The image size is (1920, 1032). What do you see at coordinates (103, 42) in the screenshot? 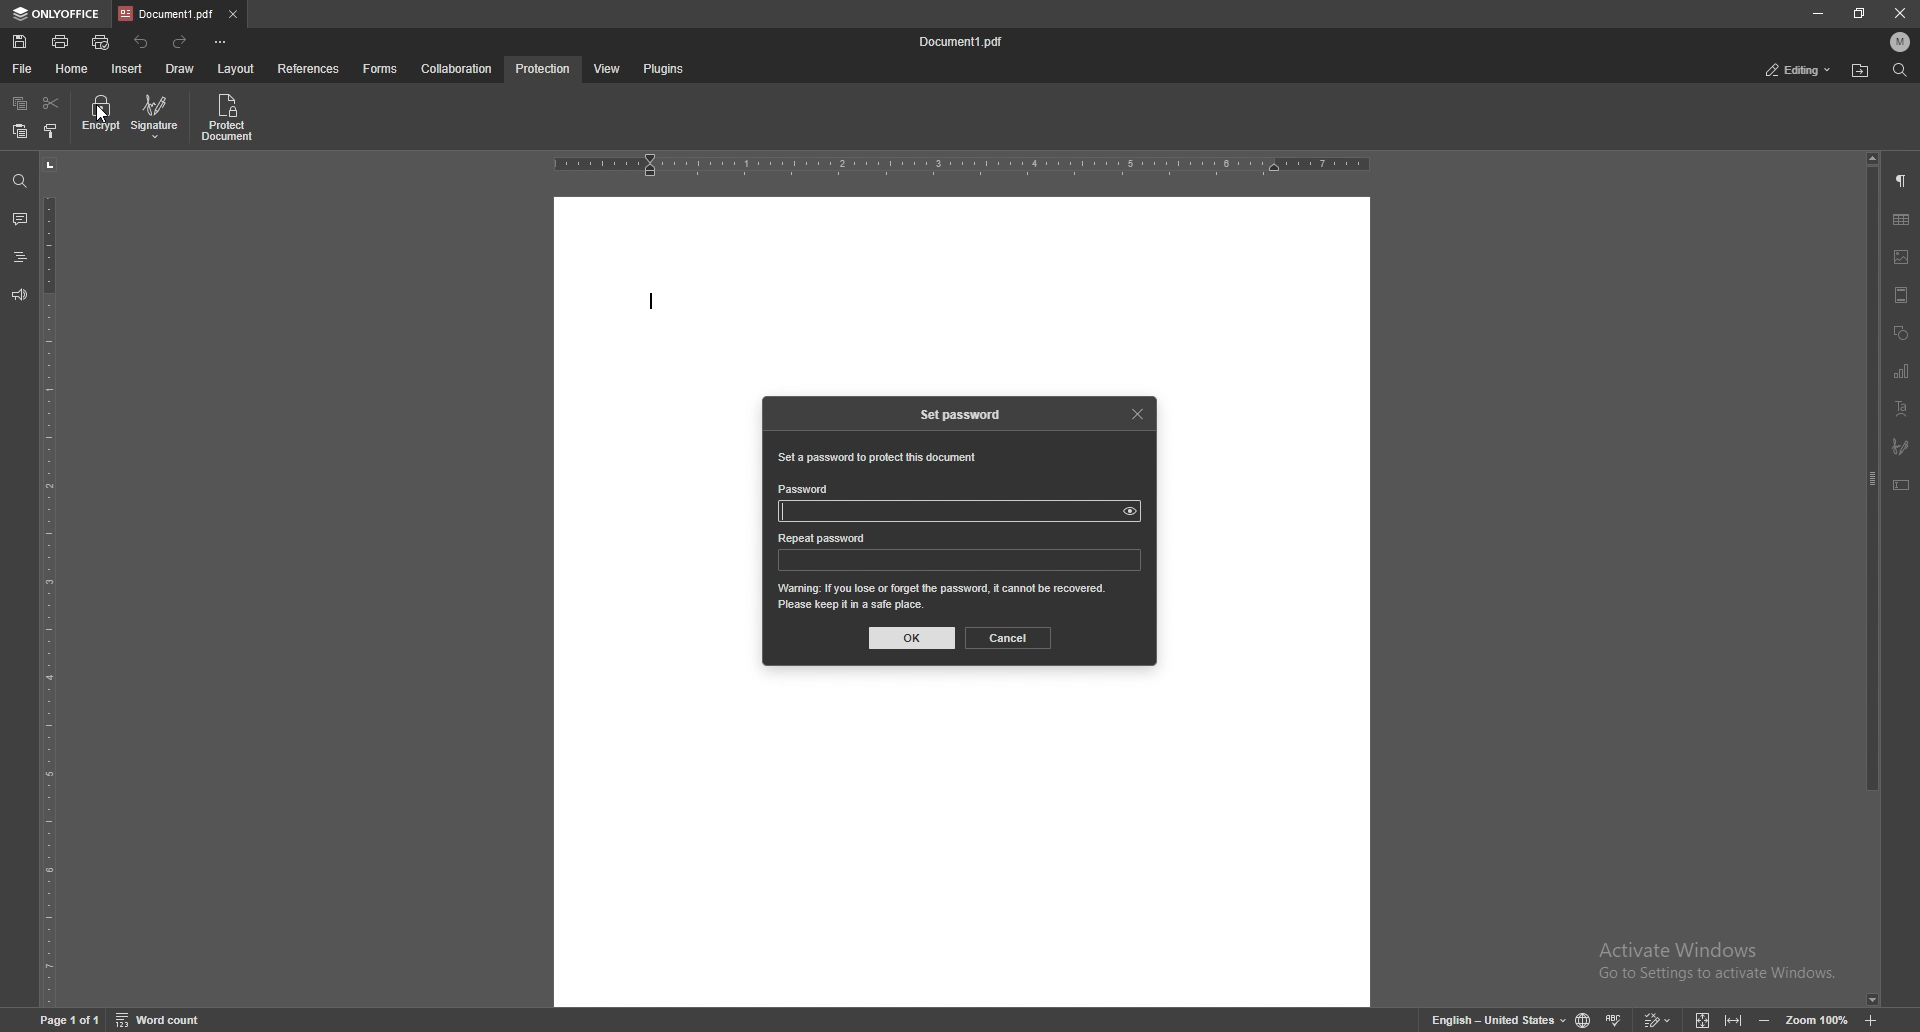
I see `quick print` at bounding box center [103, 42].